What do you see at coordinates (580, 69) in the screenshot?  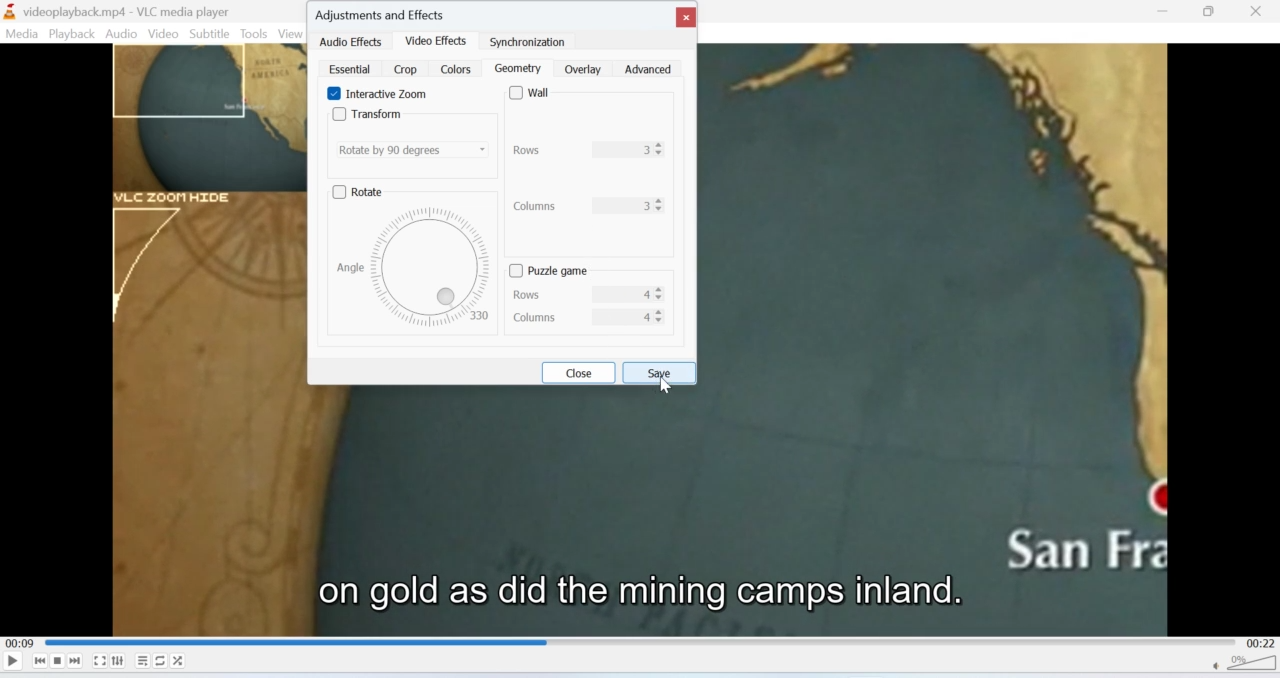 I see `overlay` at bounding box center [580, 69].